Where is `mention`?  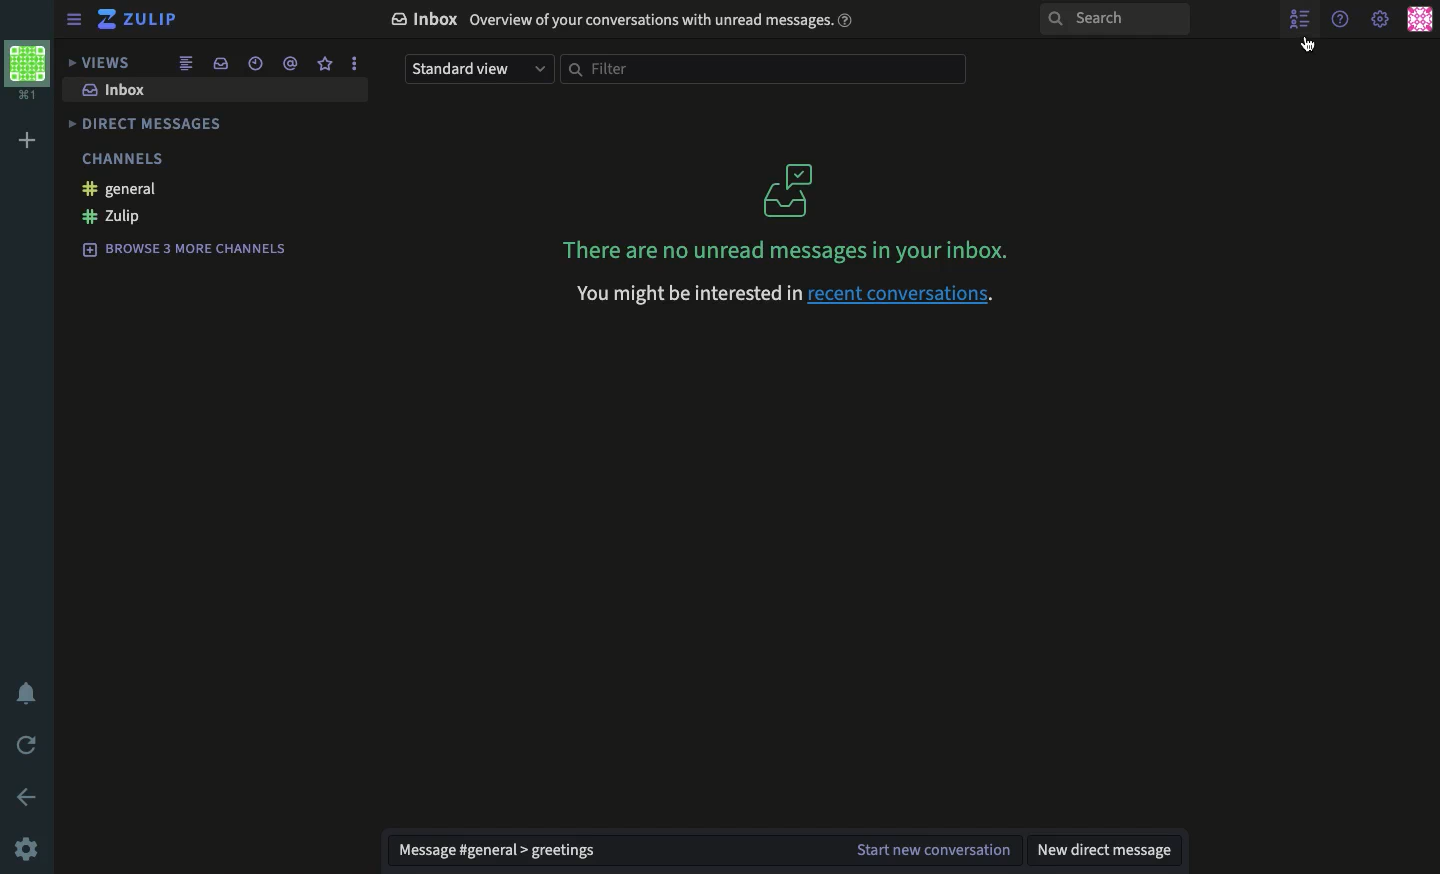
mention is located at coordinates (288, 63).